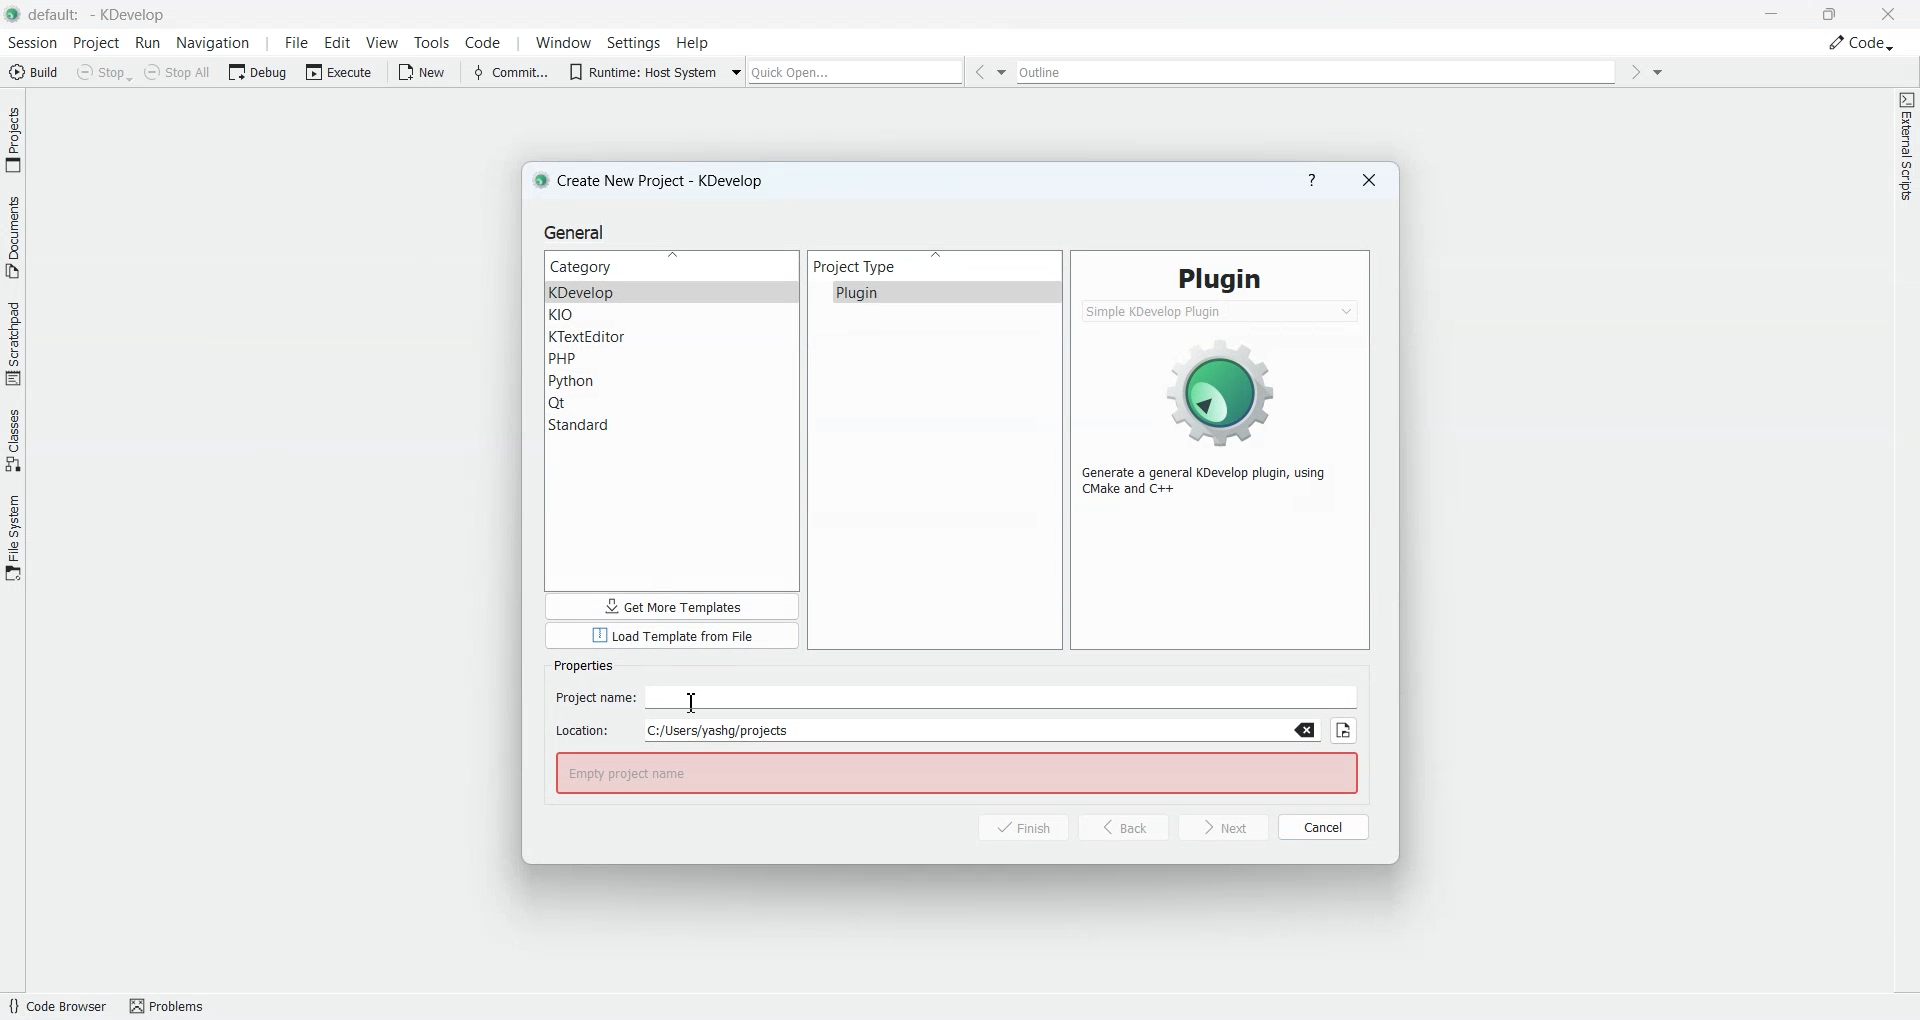 The width and height of the screenshot is (1920, 1020). Describe the element at coordinates (260, 71) in the screenshot. I see `Debug` at that location.